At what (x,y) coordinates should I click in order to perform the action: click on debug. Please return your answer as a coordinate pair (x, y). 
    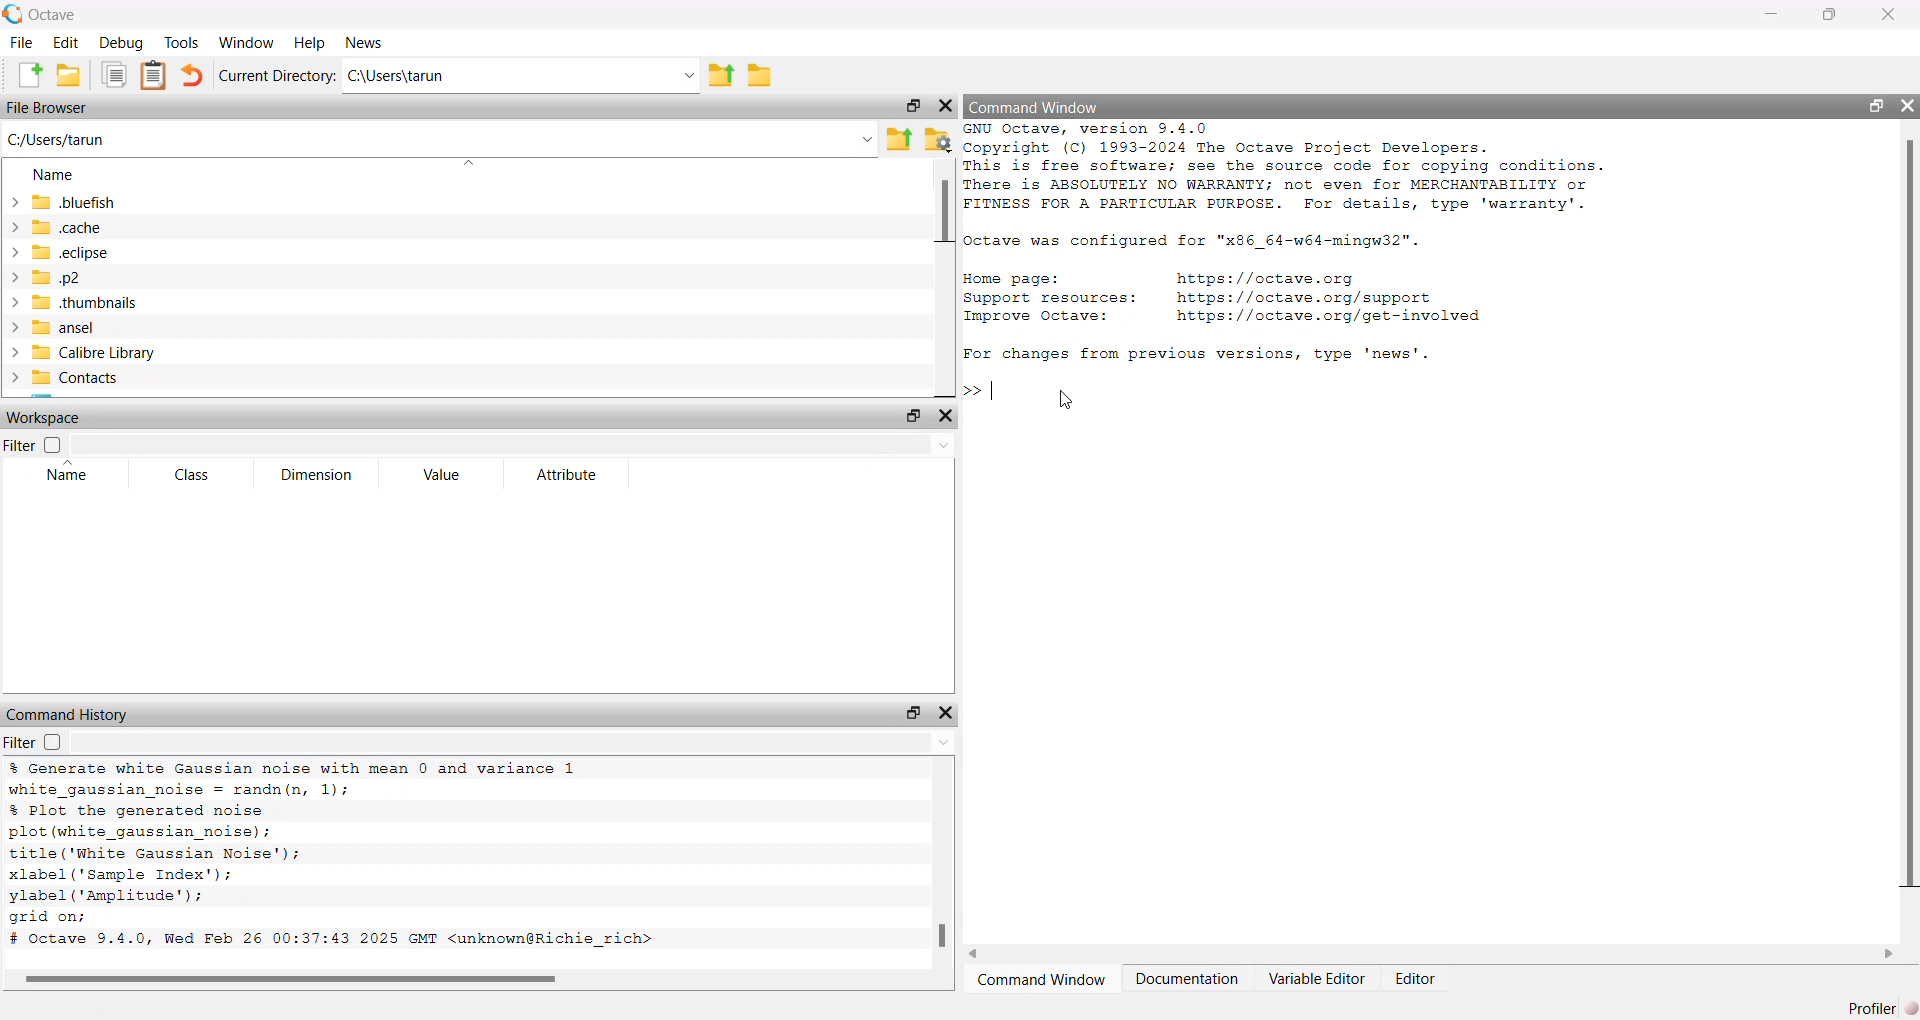
    Looking at the image, I should click on (122, 43).